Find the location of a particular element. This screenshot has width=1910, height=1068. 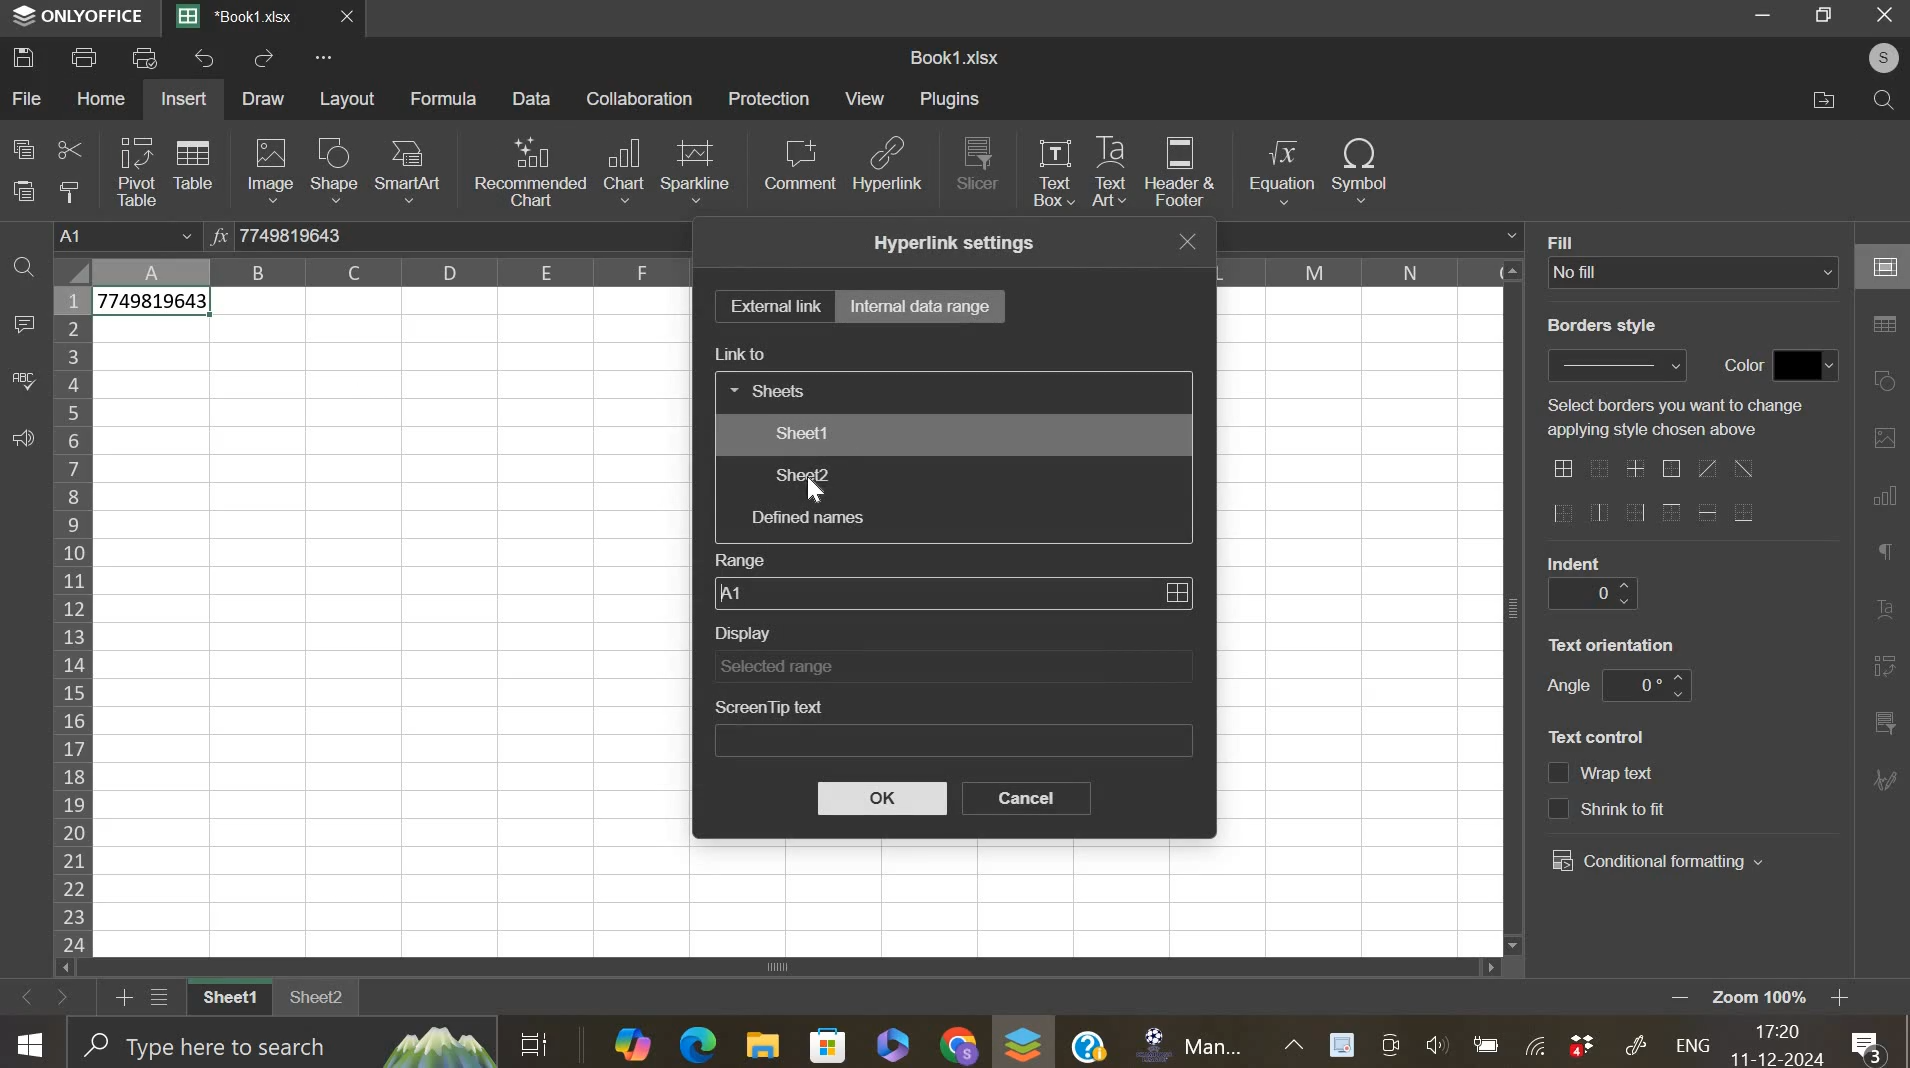

current sheets is located at coordinates (245, 18).